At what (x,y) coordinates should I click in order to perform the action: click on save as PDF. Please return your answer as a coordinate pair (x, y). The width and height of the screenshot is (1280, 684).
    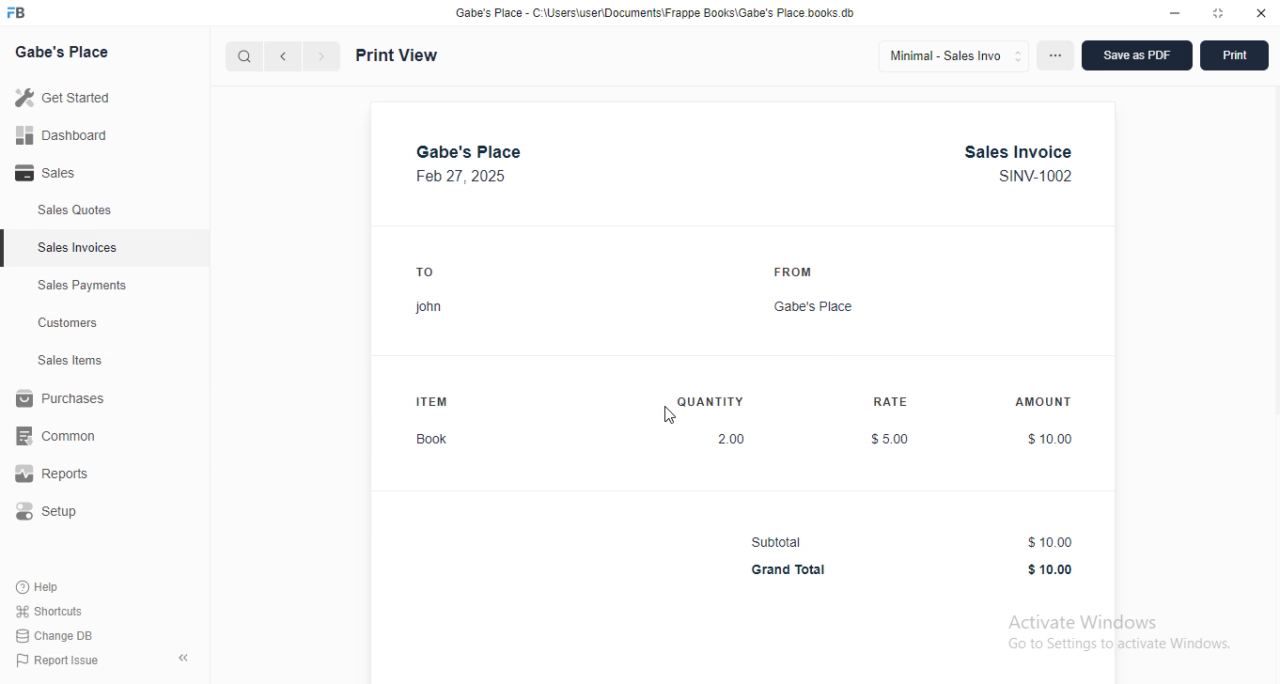
    Looking at the image, I should click on (1137, 55).